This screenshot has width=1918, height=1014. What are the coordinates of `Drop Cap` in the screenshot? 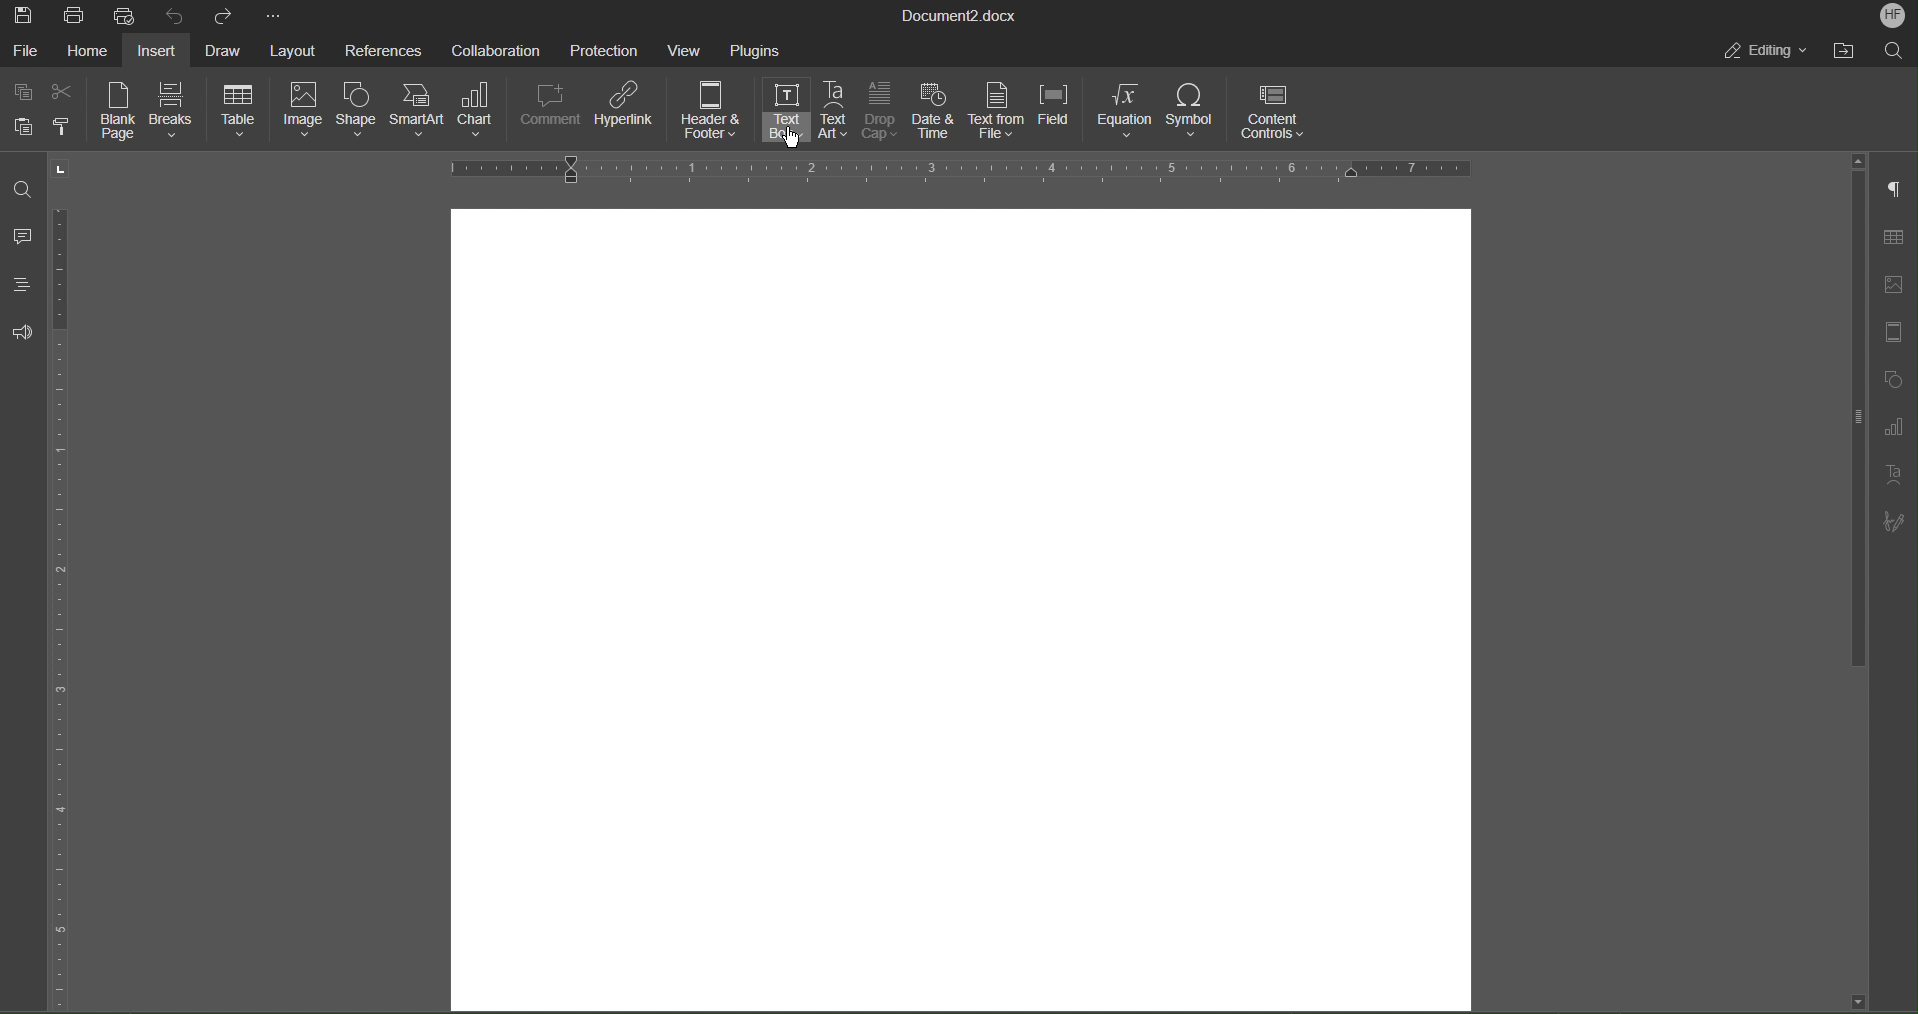 It's located at (880, 112).